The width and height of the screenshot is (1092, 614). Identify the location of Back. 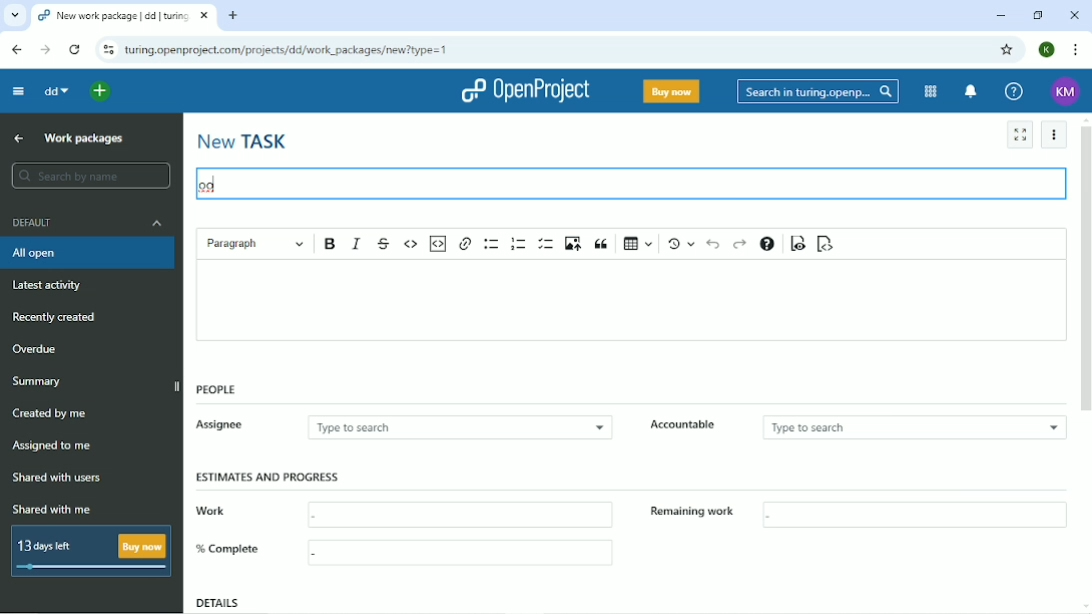
(18, 140).